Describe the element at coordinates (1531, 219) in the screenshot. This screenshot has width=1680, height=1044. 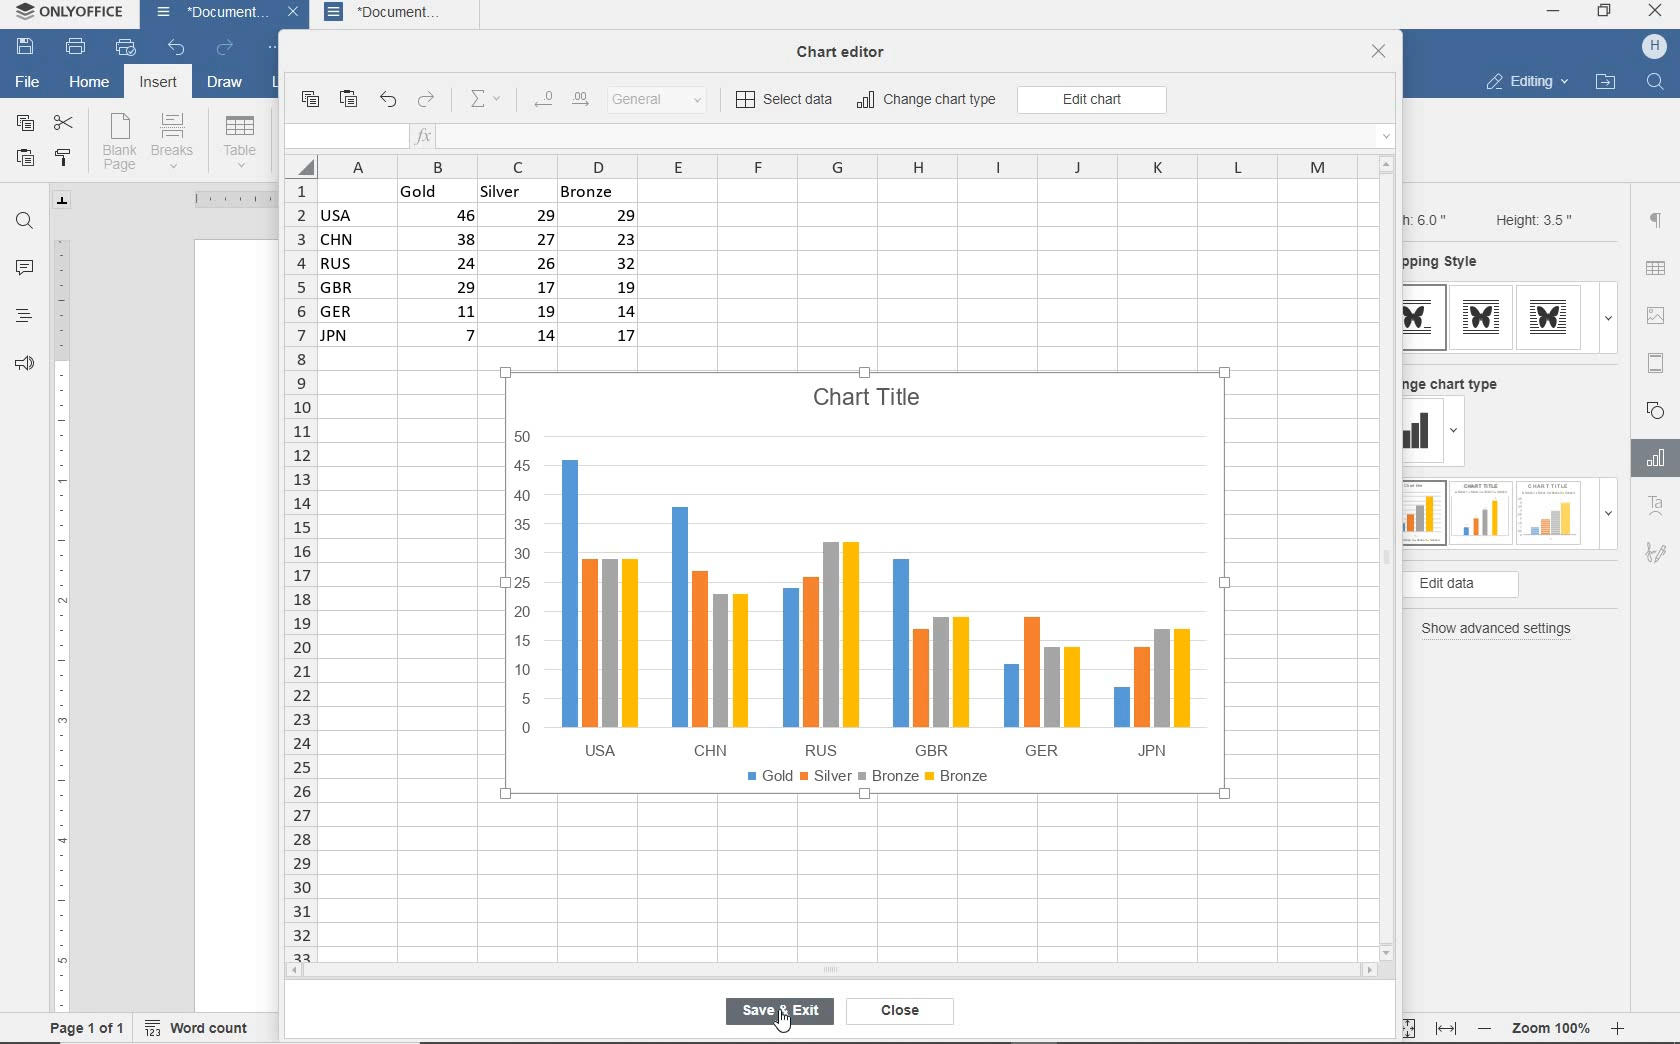
I see `Height: 3.5"` at that location.